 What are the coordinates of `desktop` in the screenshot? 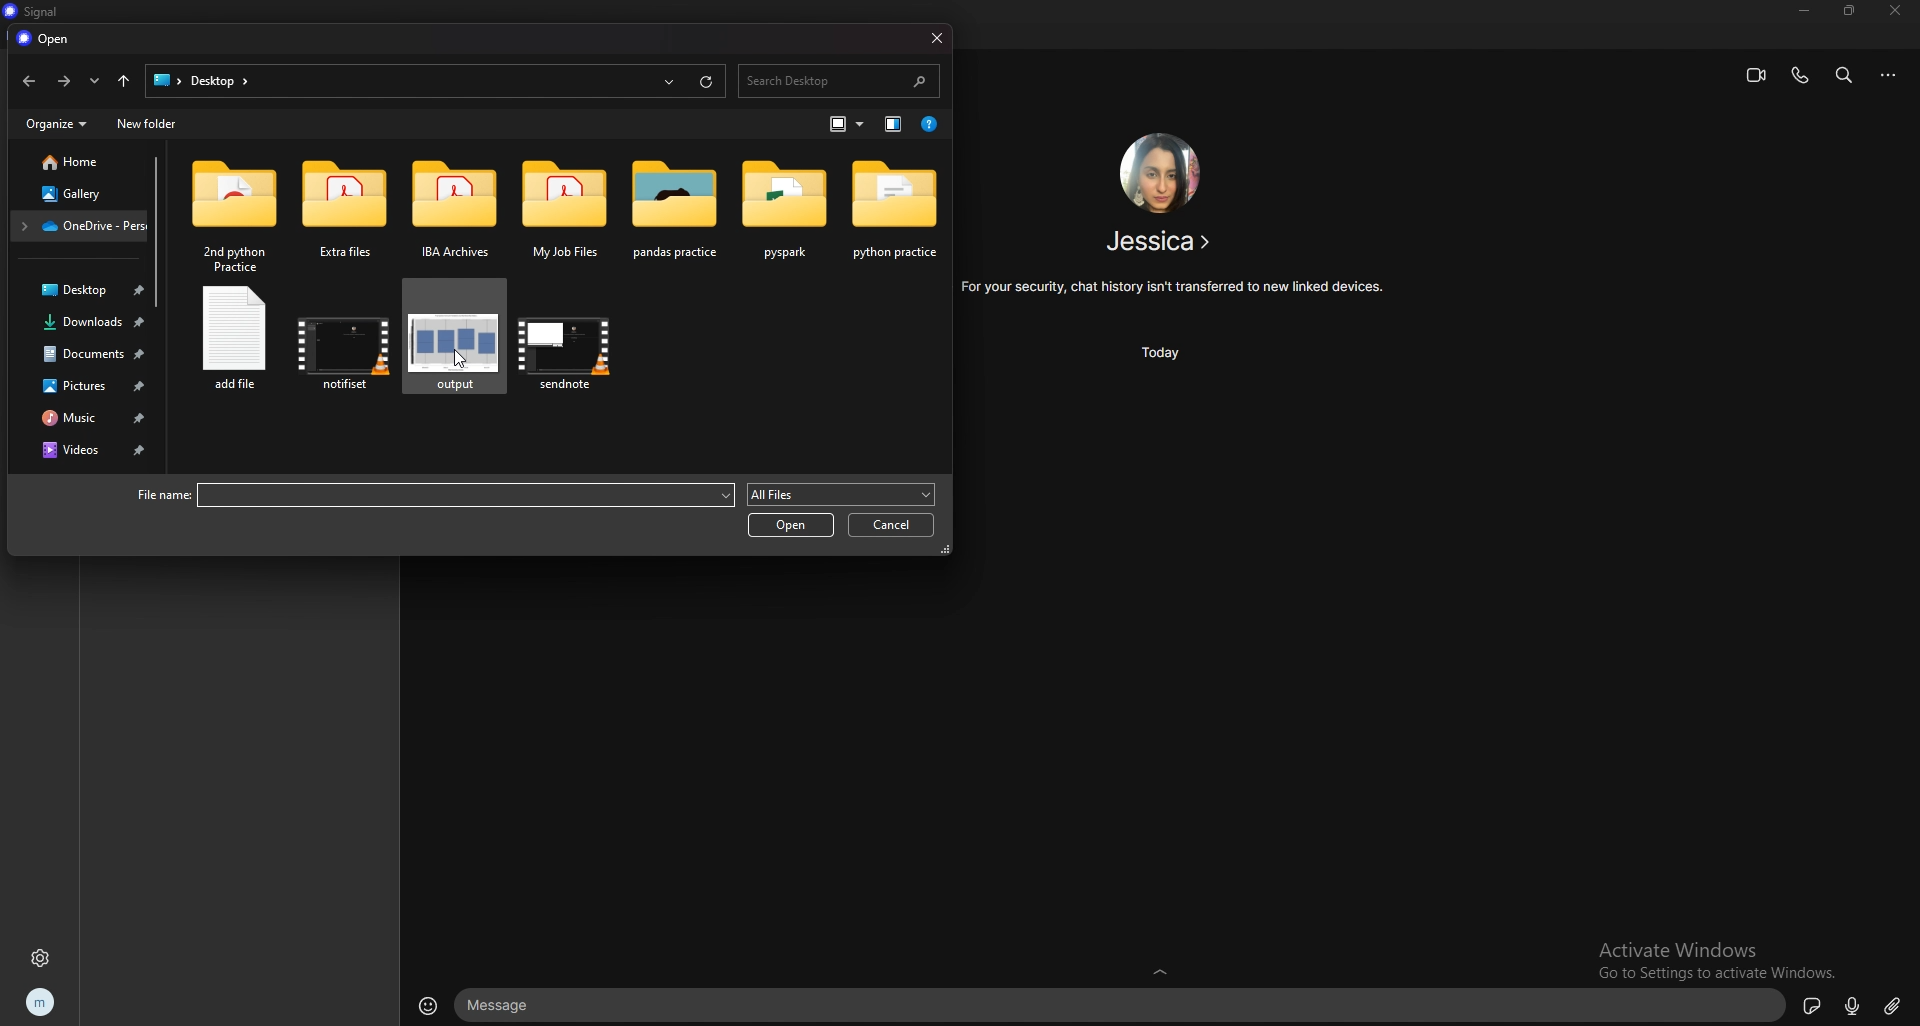 It's located at (204, 82).